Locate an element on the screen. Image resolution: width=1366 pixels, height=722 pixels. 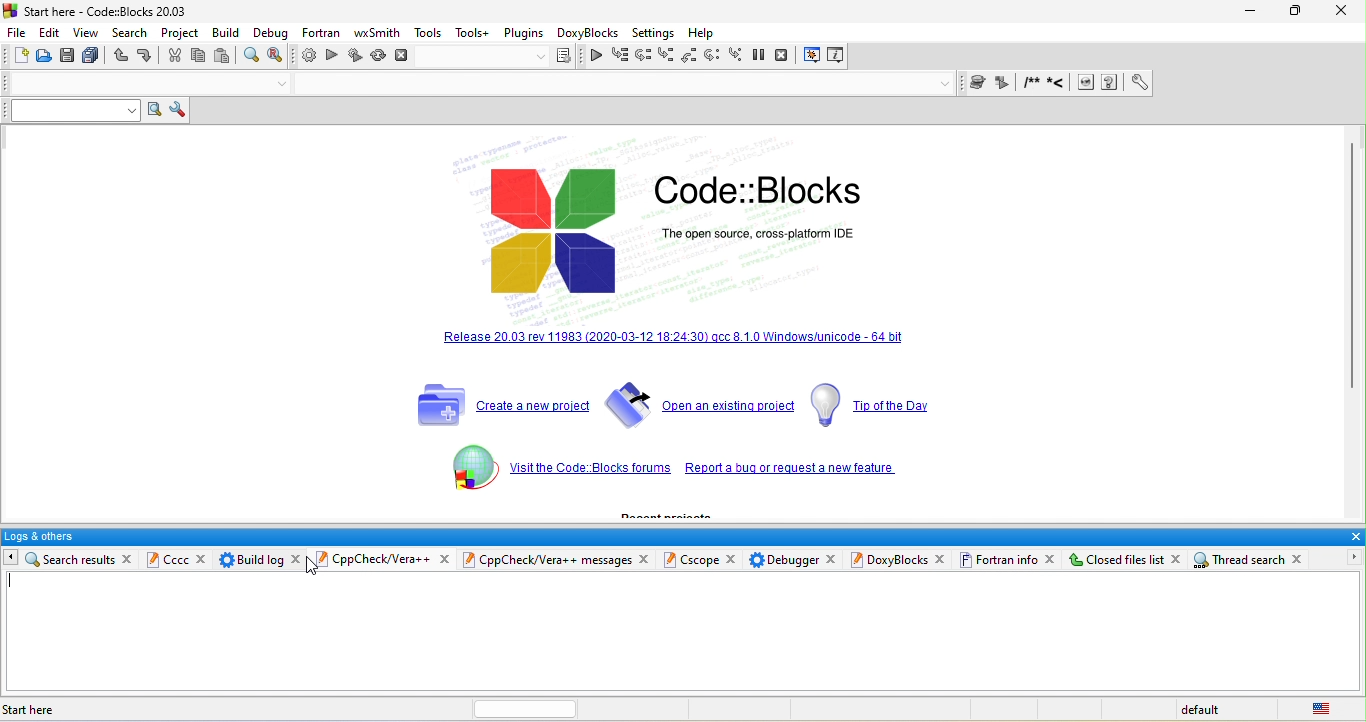
horizontal scroll bar is located at coordinates (514, 708).